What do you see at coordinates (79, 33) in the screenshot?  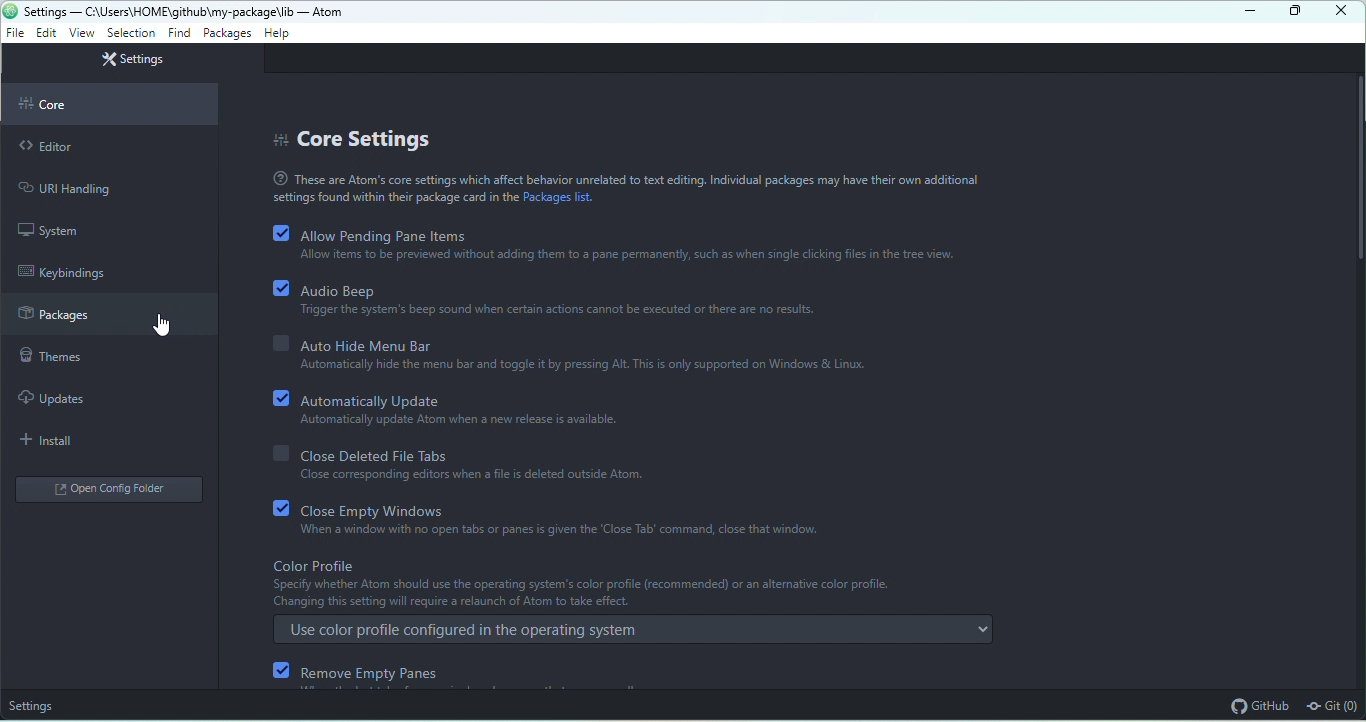 I see `view` at bounding box center [79, 33].